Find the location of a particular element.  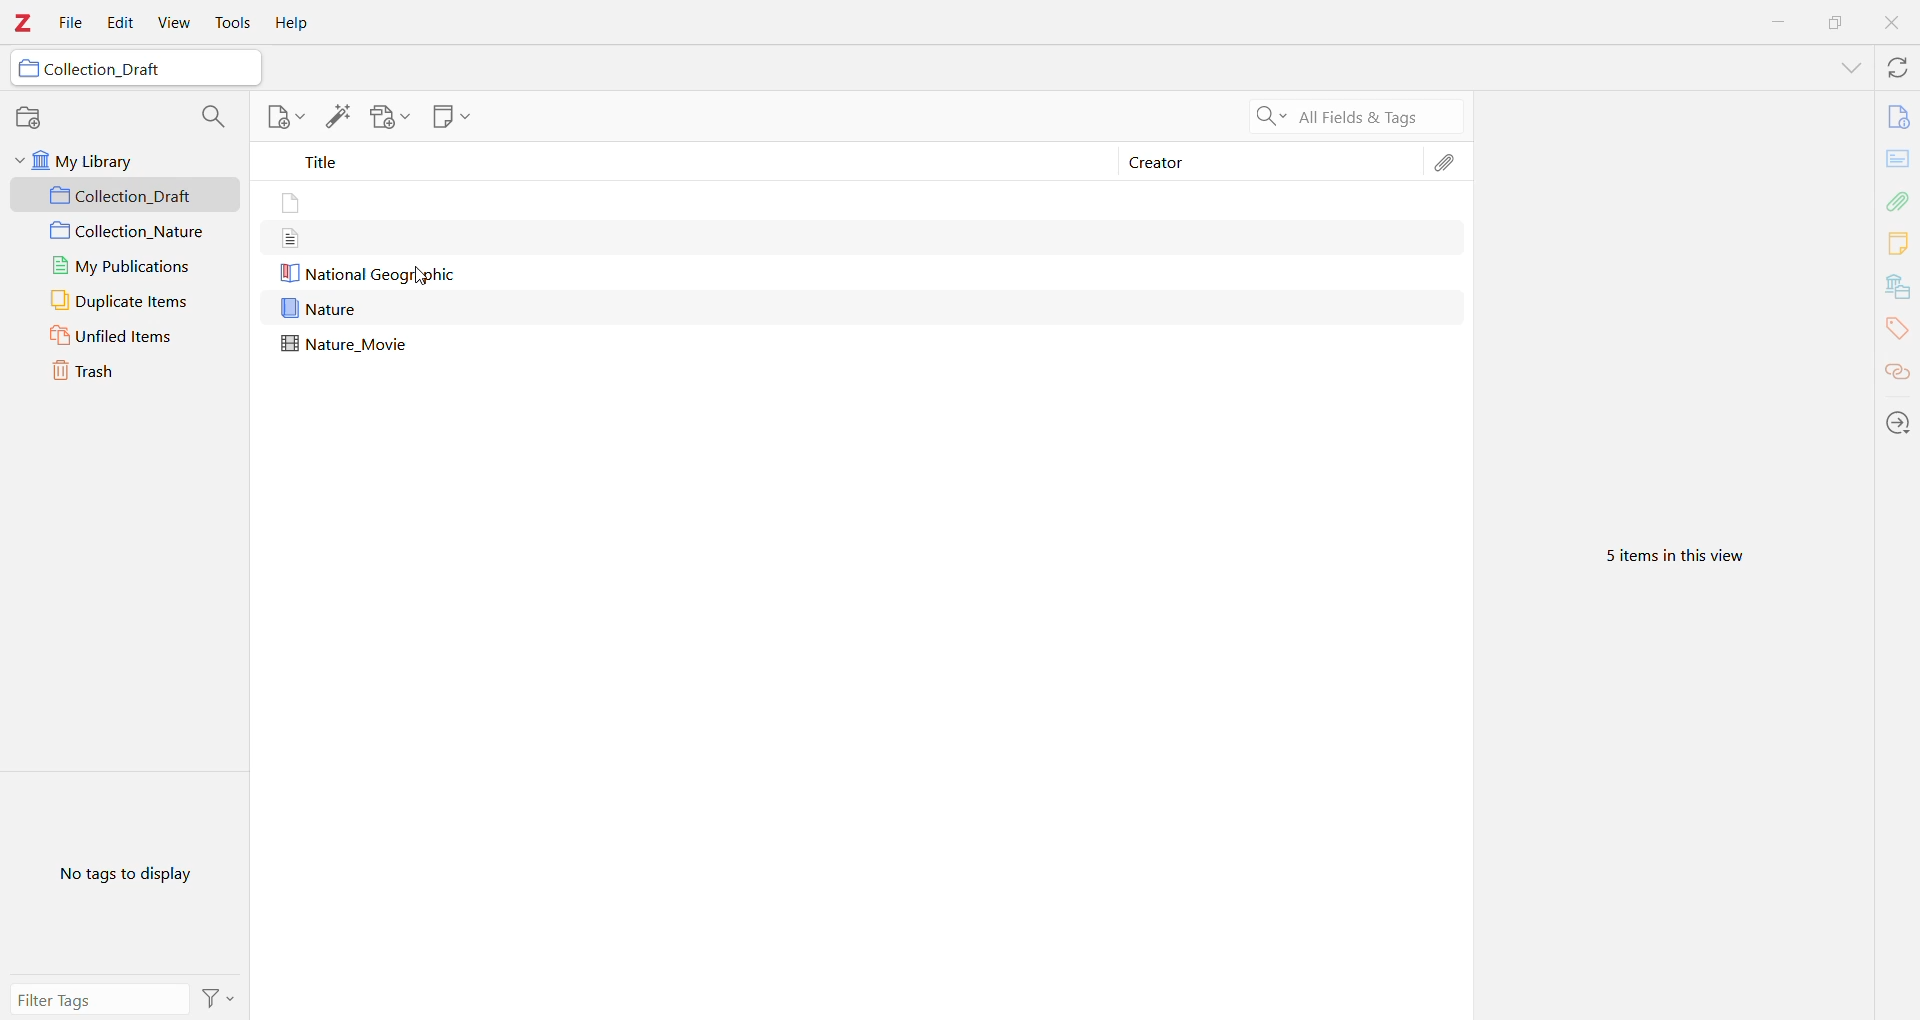

New Collection is located at coordinates (29, 119).